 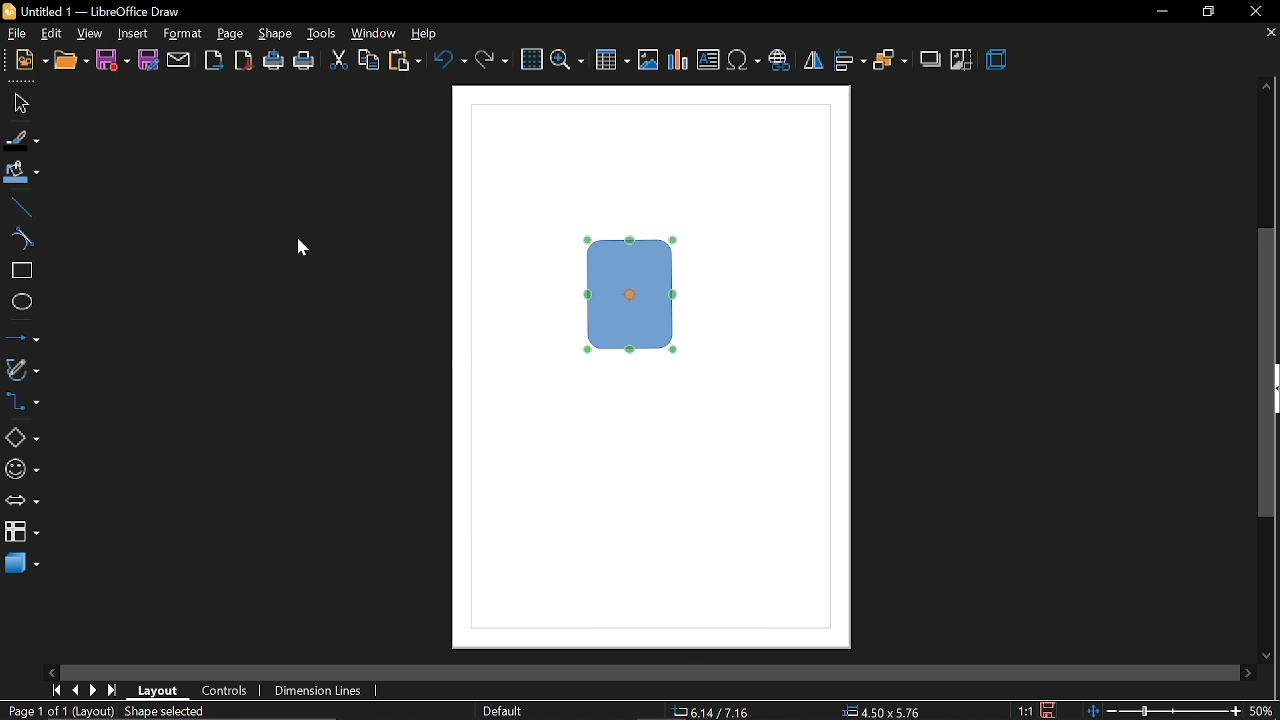 I want to click on align, so click(x=851, y=62).